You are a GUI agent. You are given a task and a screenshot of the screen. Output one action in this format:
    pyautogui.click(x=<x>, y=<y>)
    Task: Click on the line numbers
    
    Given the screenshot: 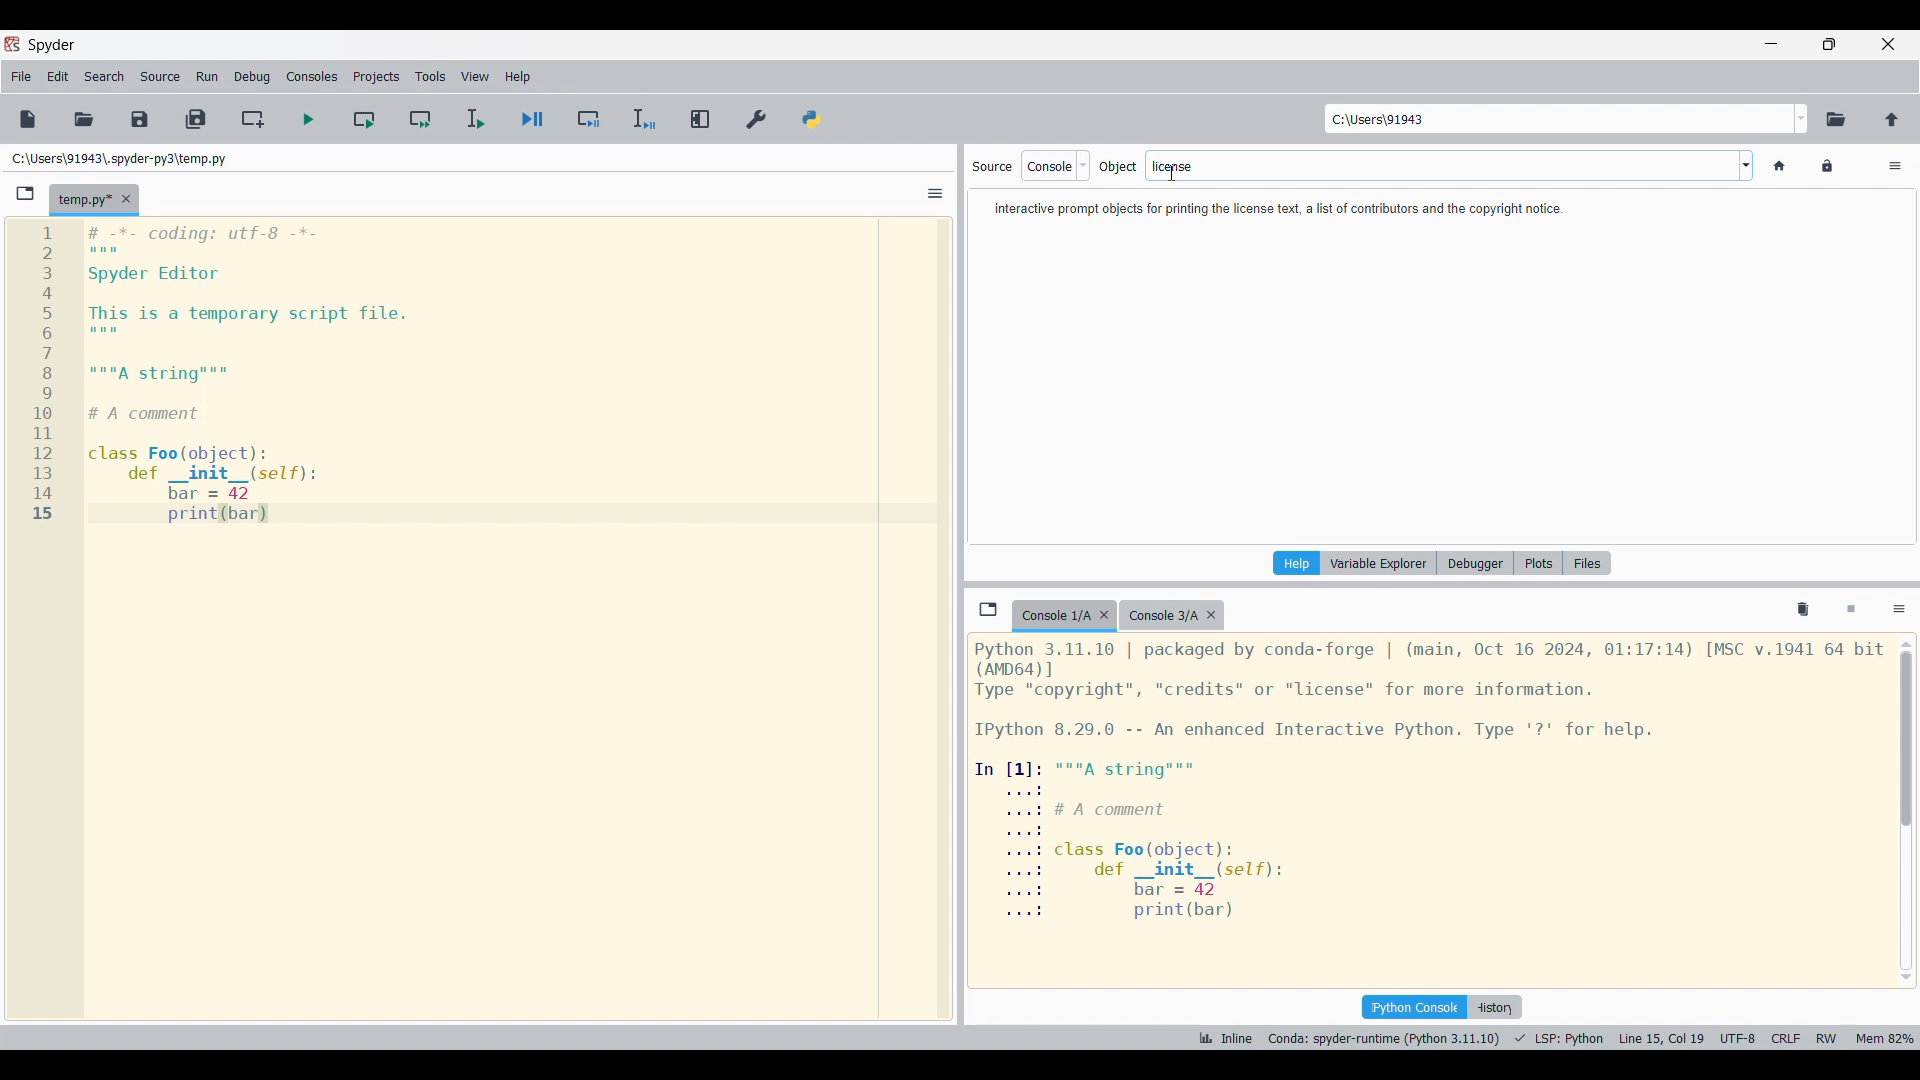 What is the action you would take?
    pyautogui.click(x=44, y=373)
    